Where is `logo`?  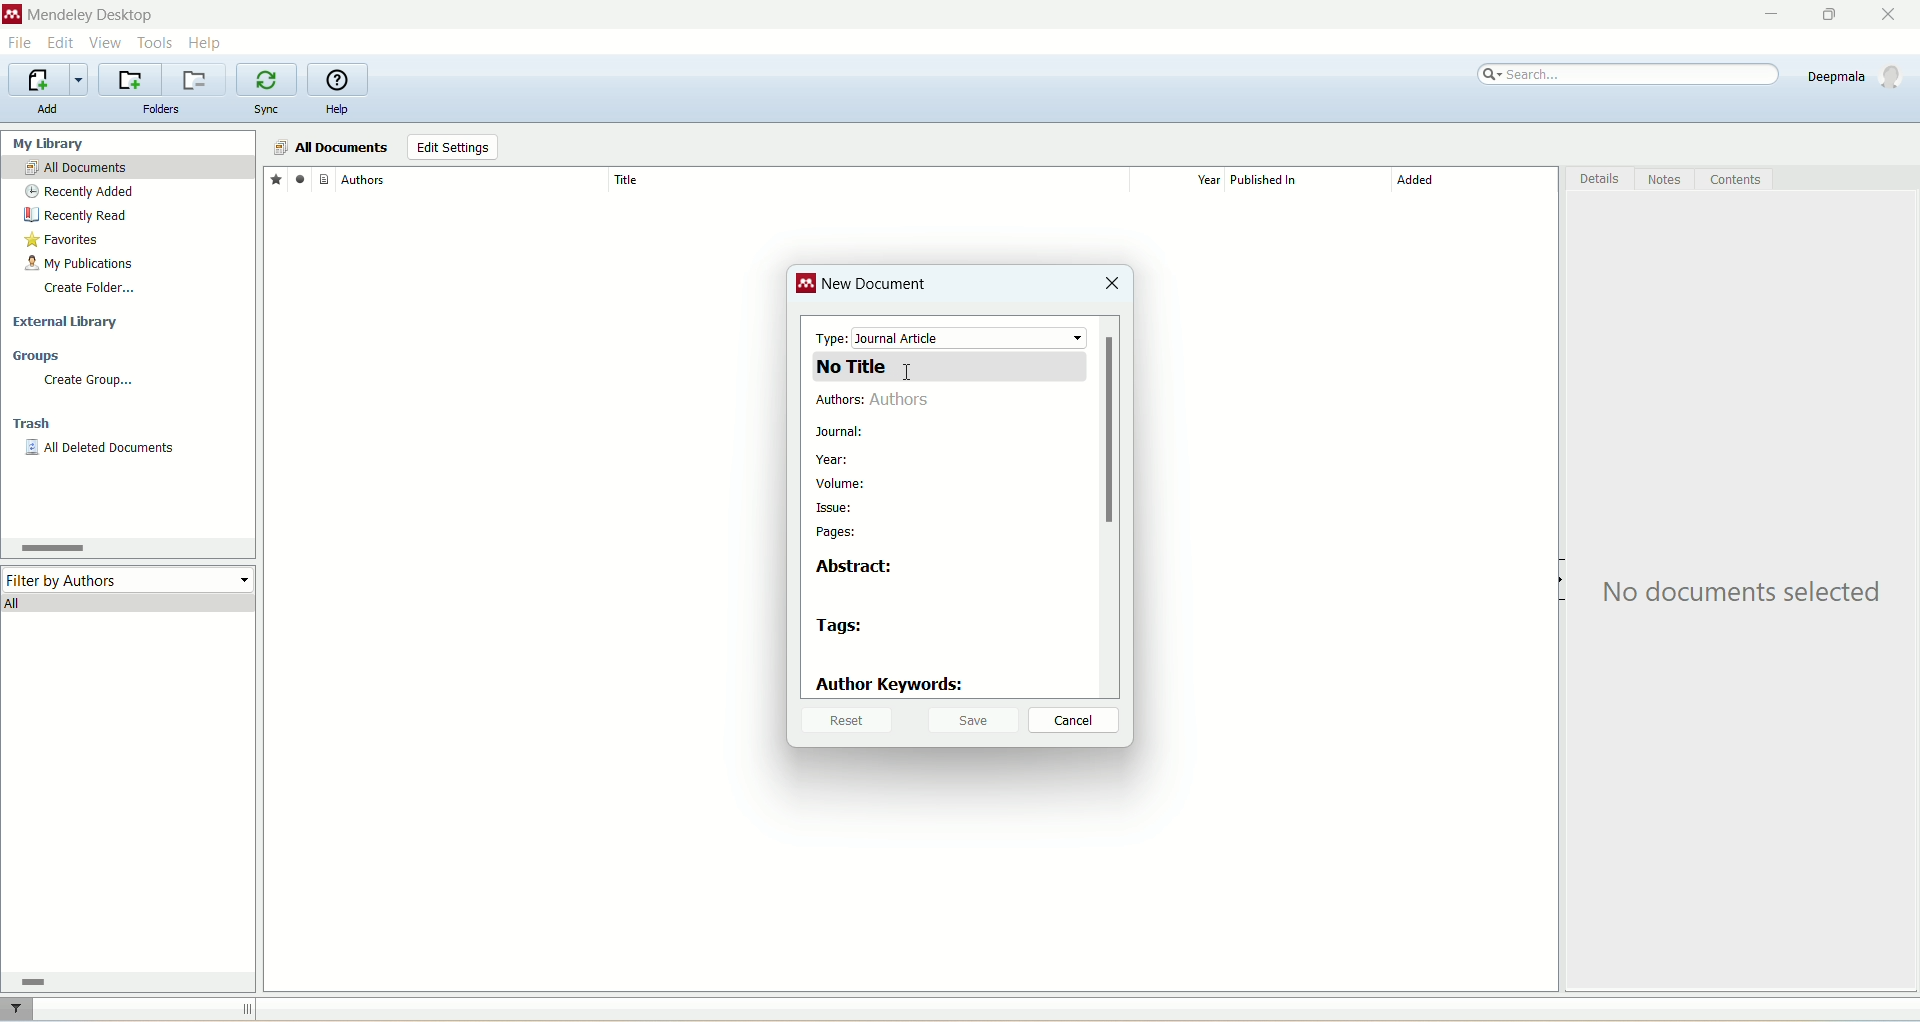
logo is located at coordinates (807, 286).